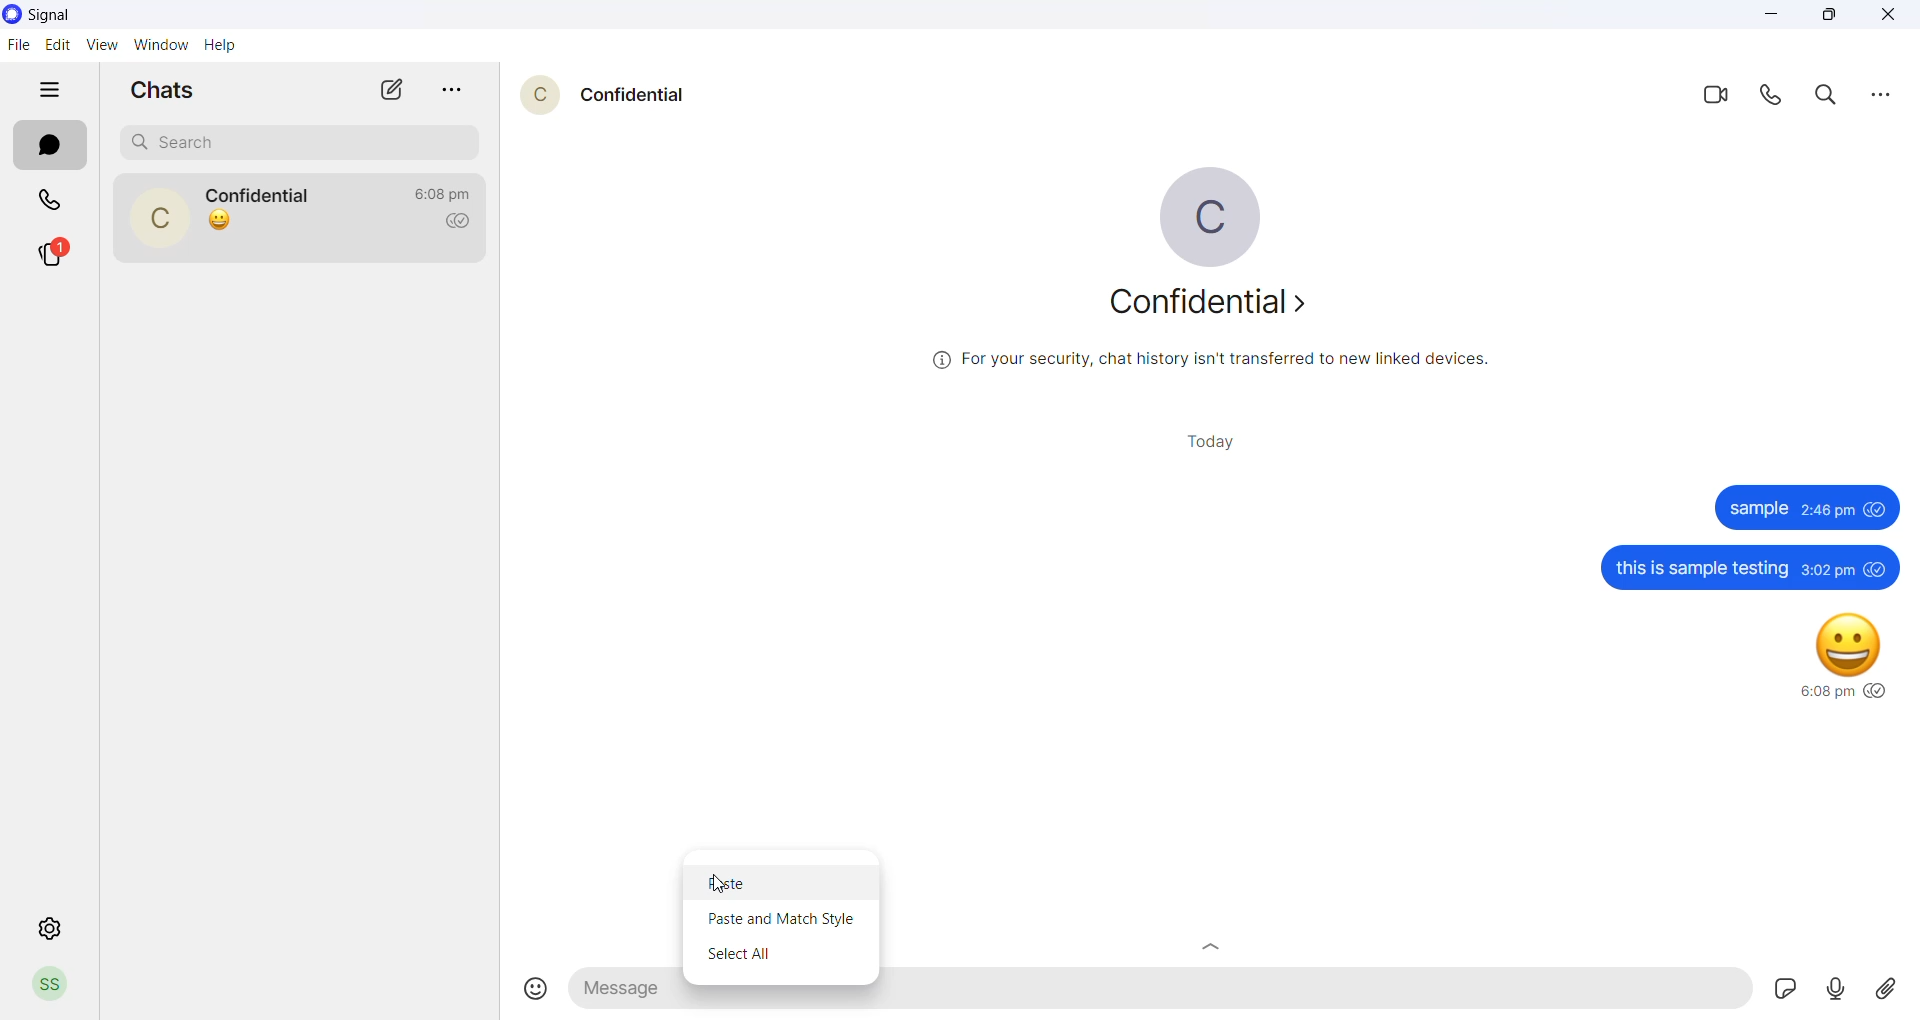  What do you see at coordinates (781, 918) in the screenshot?
I see `paste and match style` at bounding box center [781, 918].